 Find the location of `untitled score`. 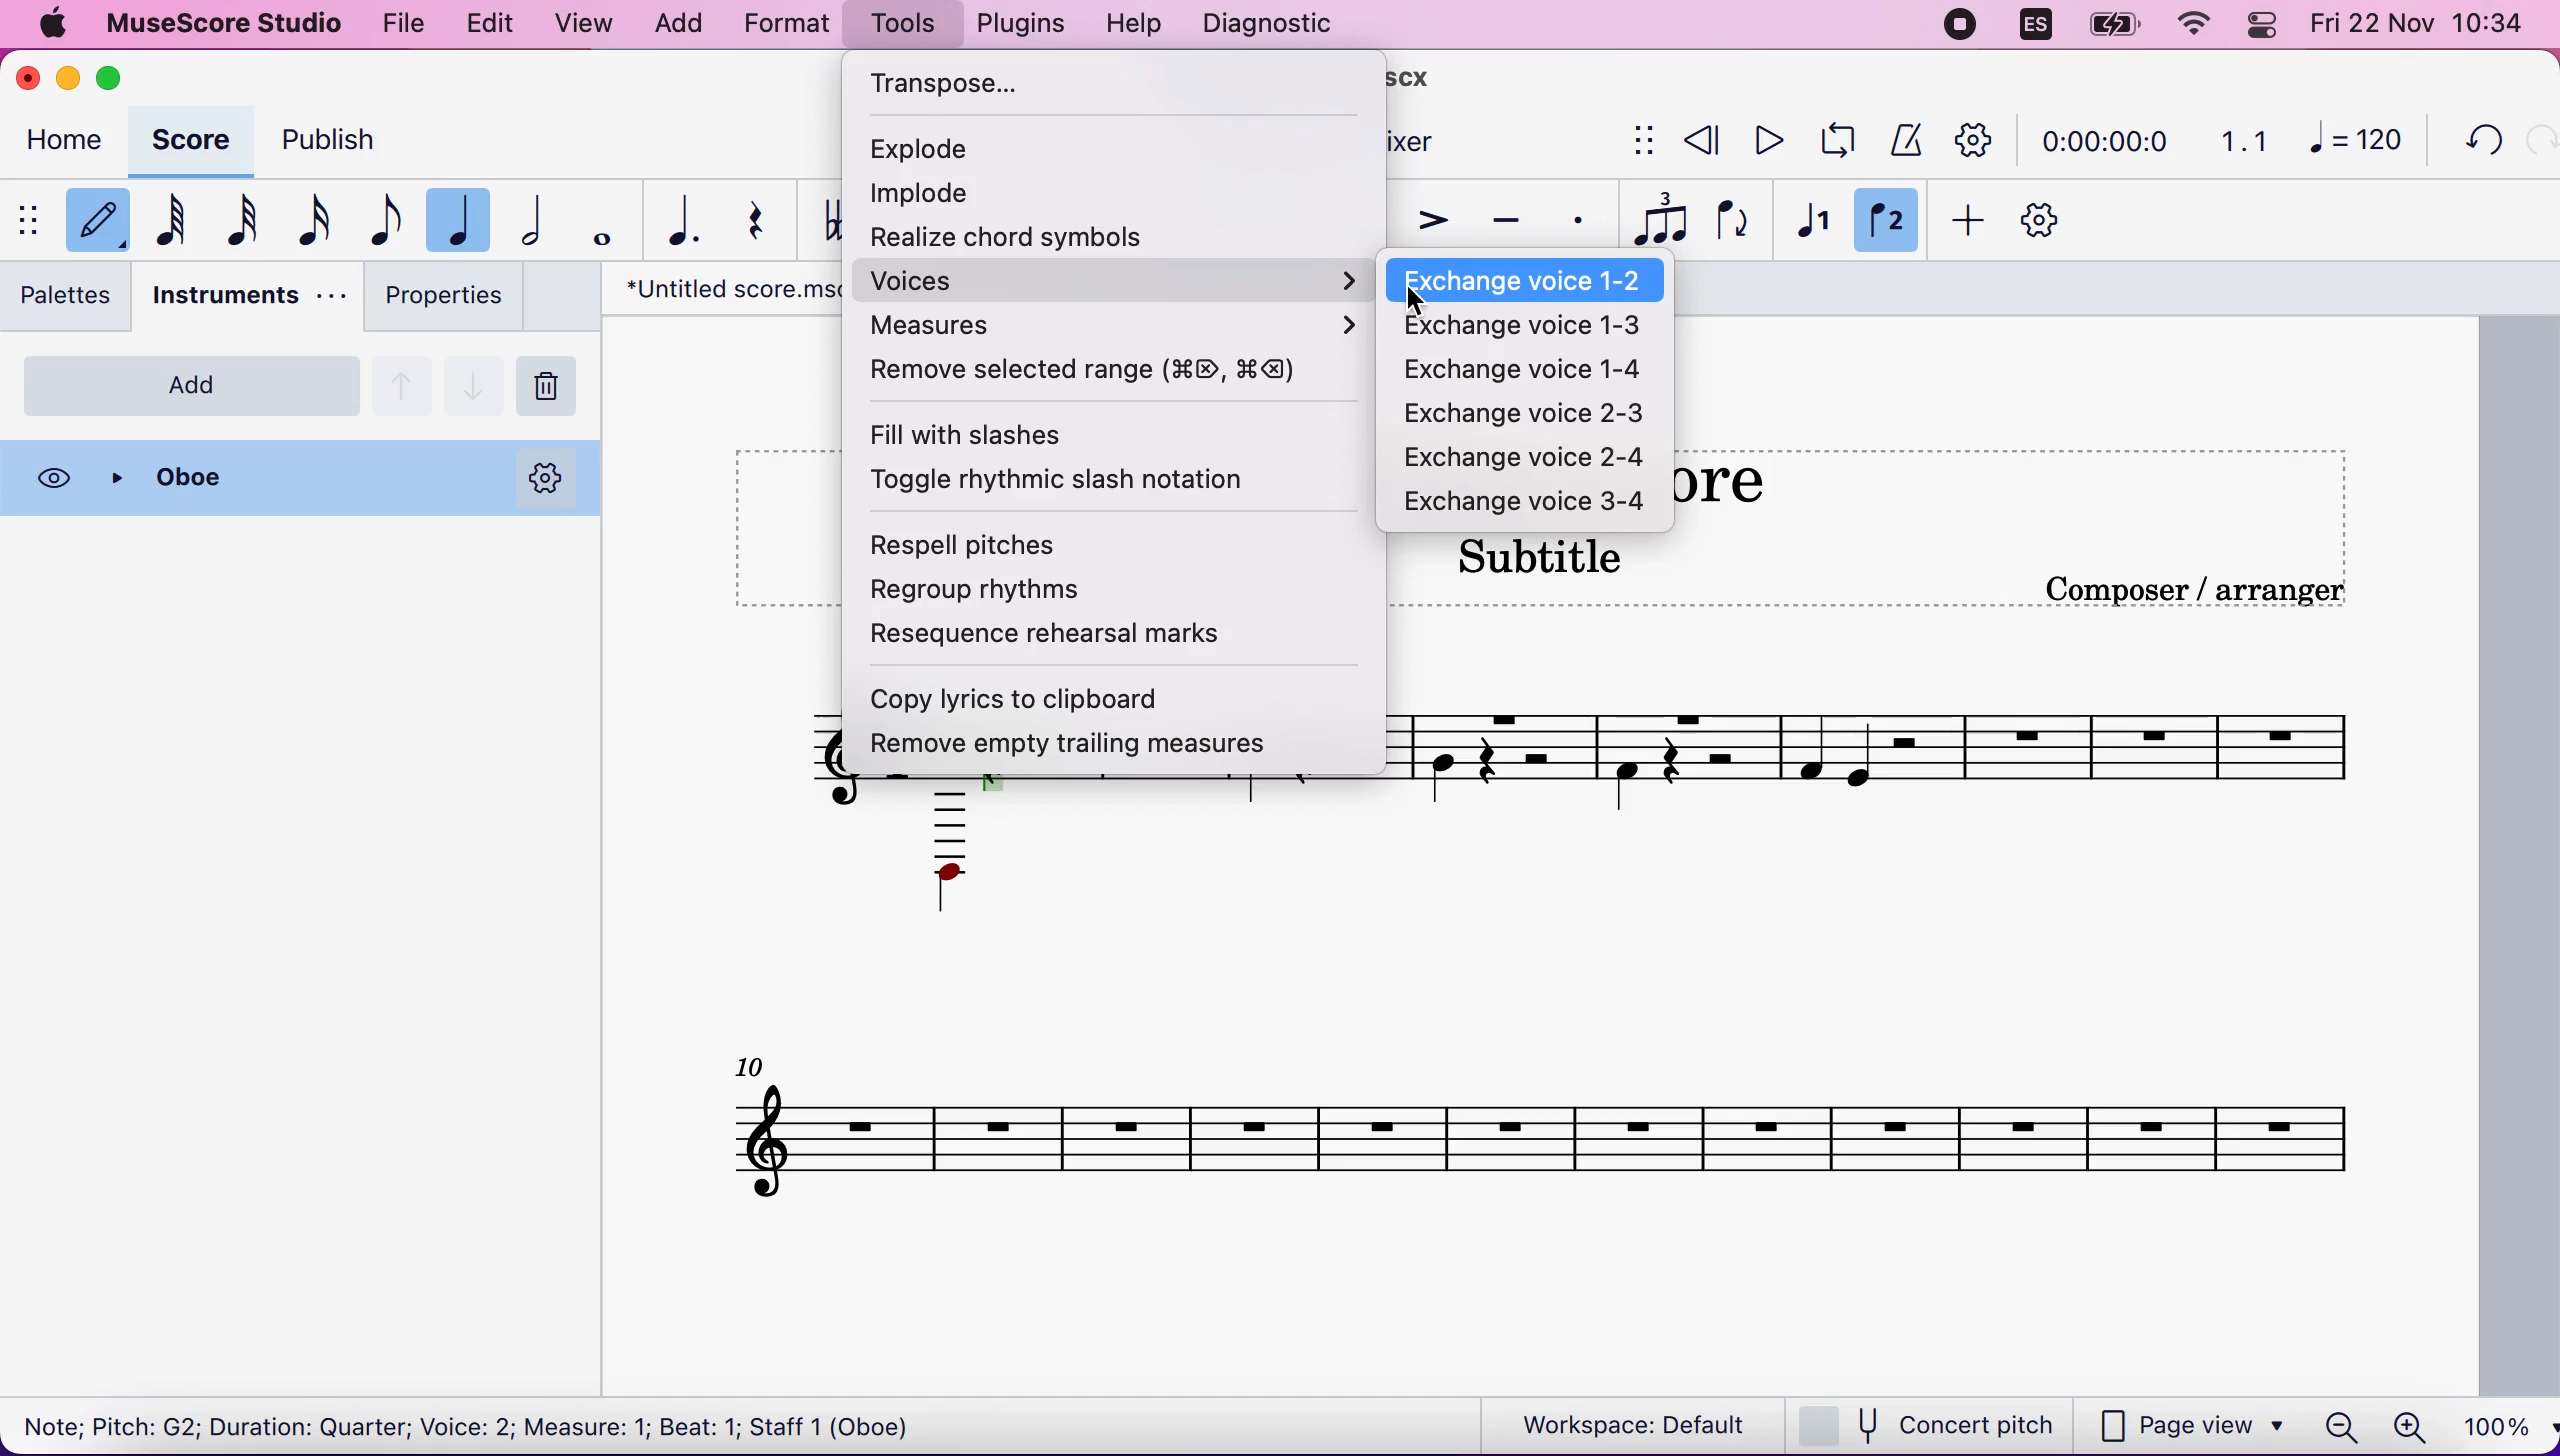

untitled score is located at coordinates (1541, 1080).